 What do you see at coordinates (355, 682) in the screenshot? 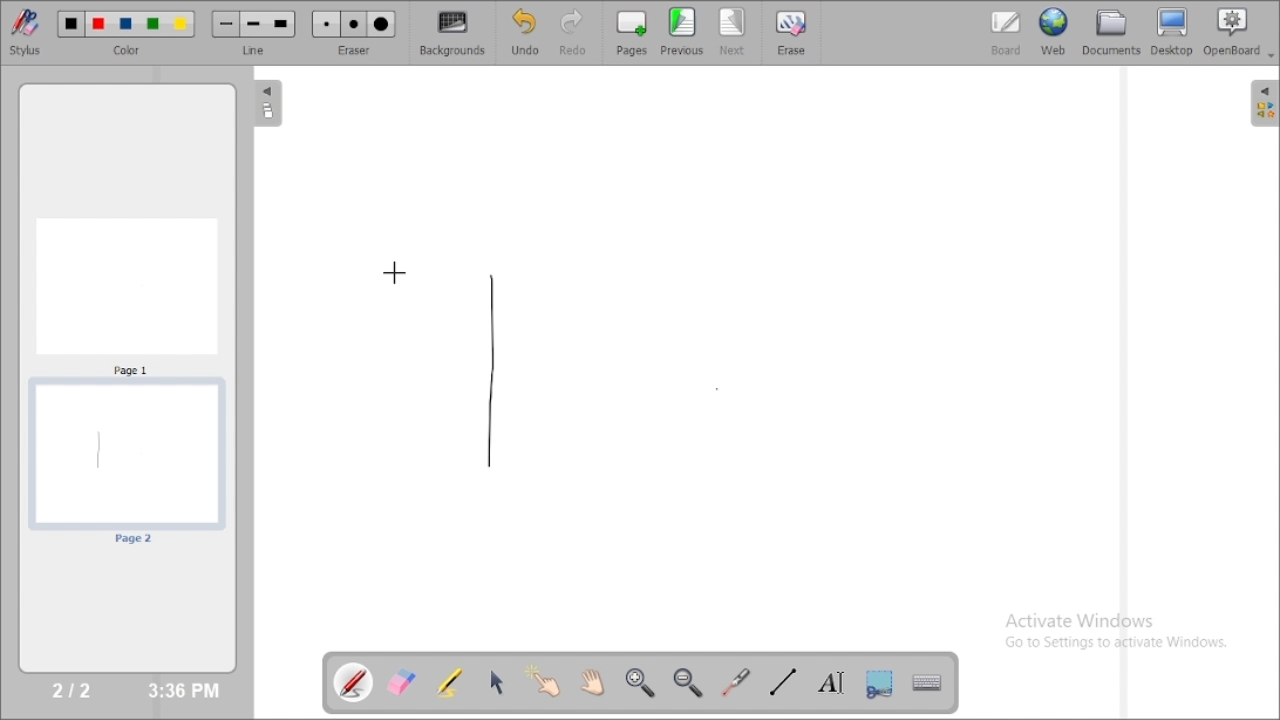
I see `annotate document` at bounding box center [355, 682].